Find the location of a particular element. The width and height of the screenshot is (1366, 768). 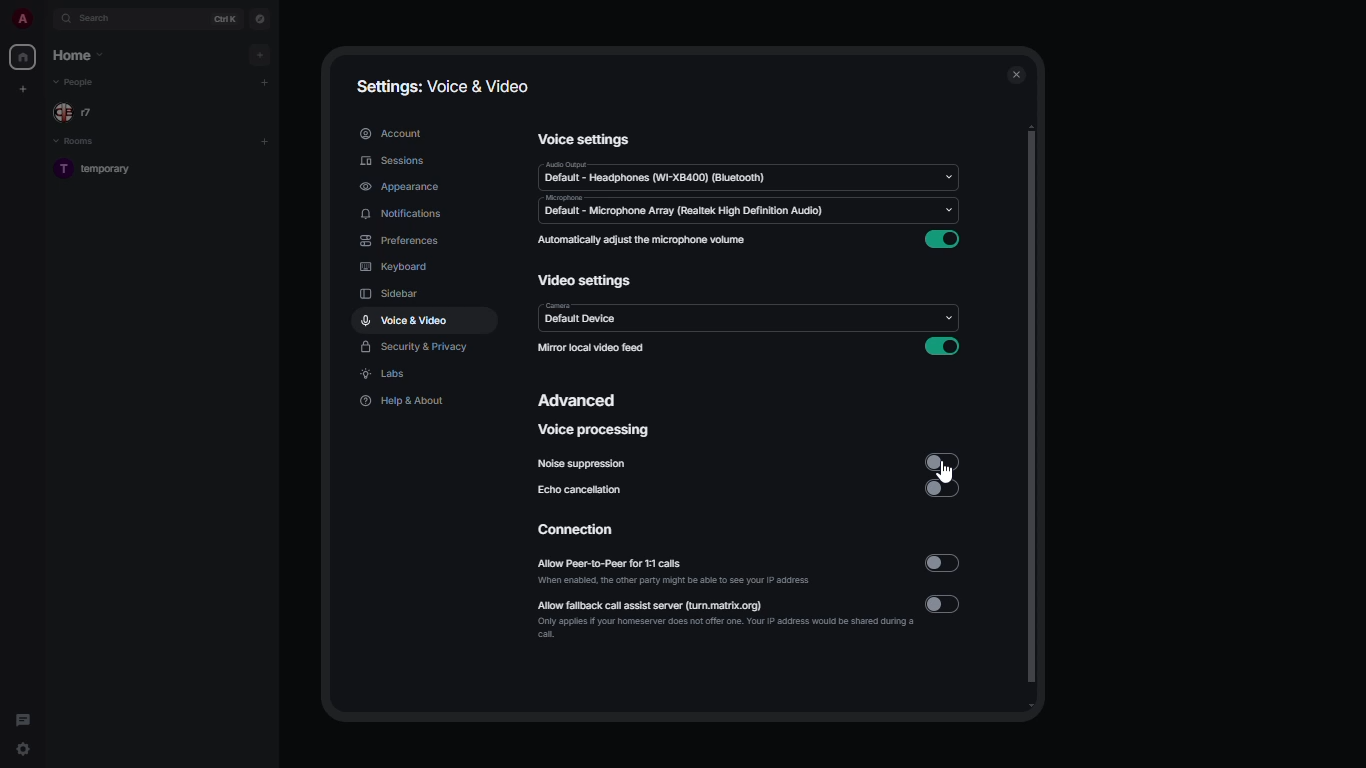

voice & video is located at coordinates (408, 321).